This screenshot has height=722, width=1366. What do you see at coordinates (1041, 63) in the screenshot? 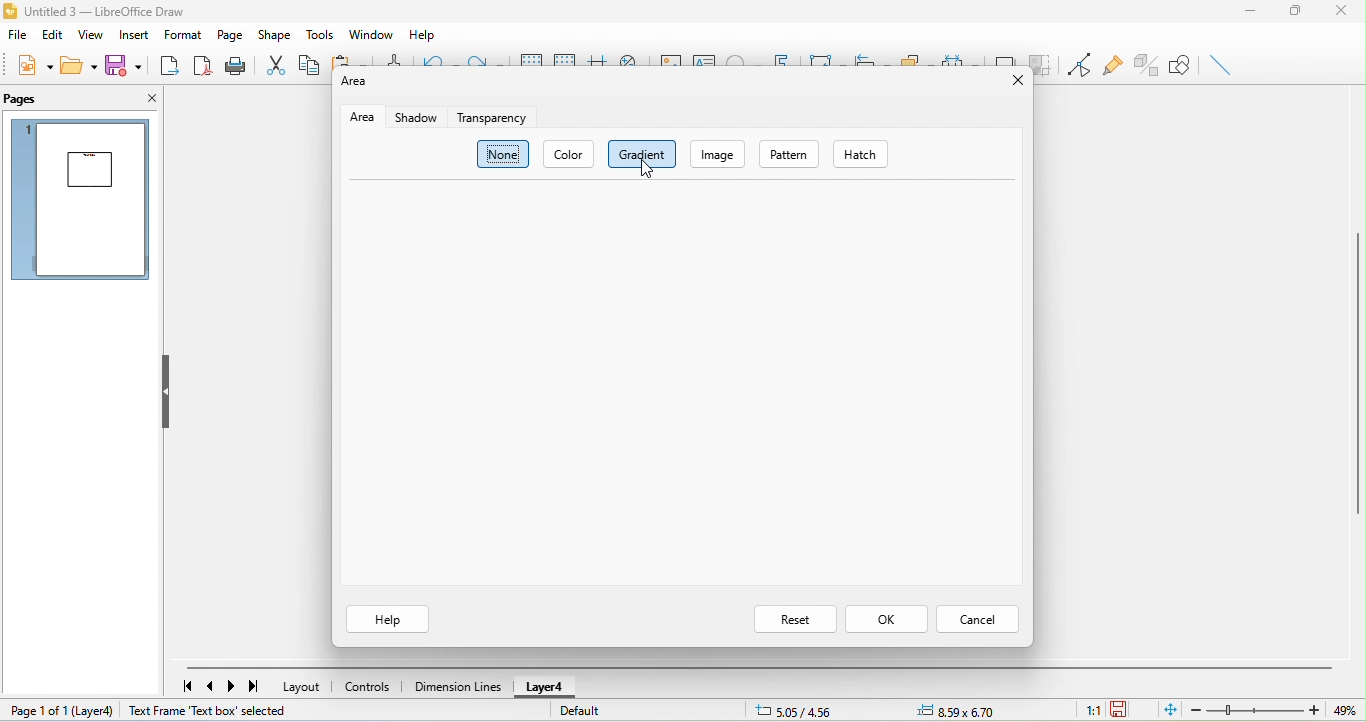
I see `crop image` at bounding box center [1041, 63].